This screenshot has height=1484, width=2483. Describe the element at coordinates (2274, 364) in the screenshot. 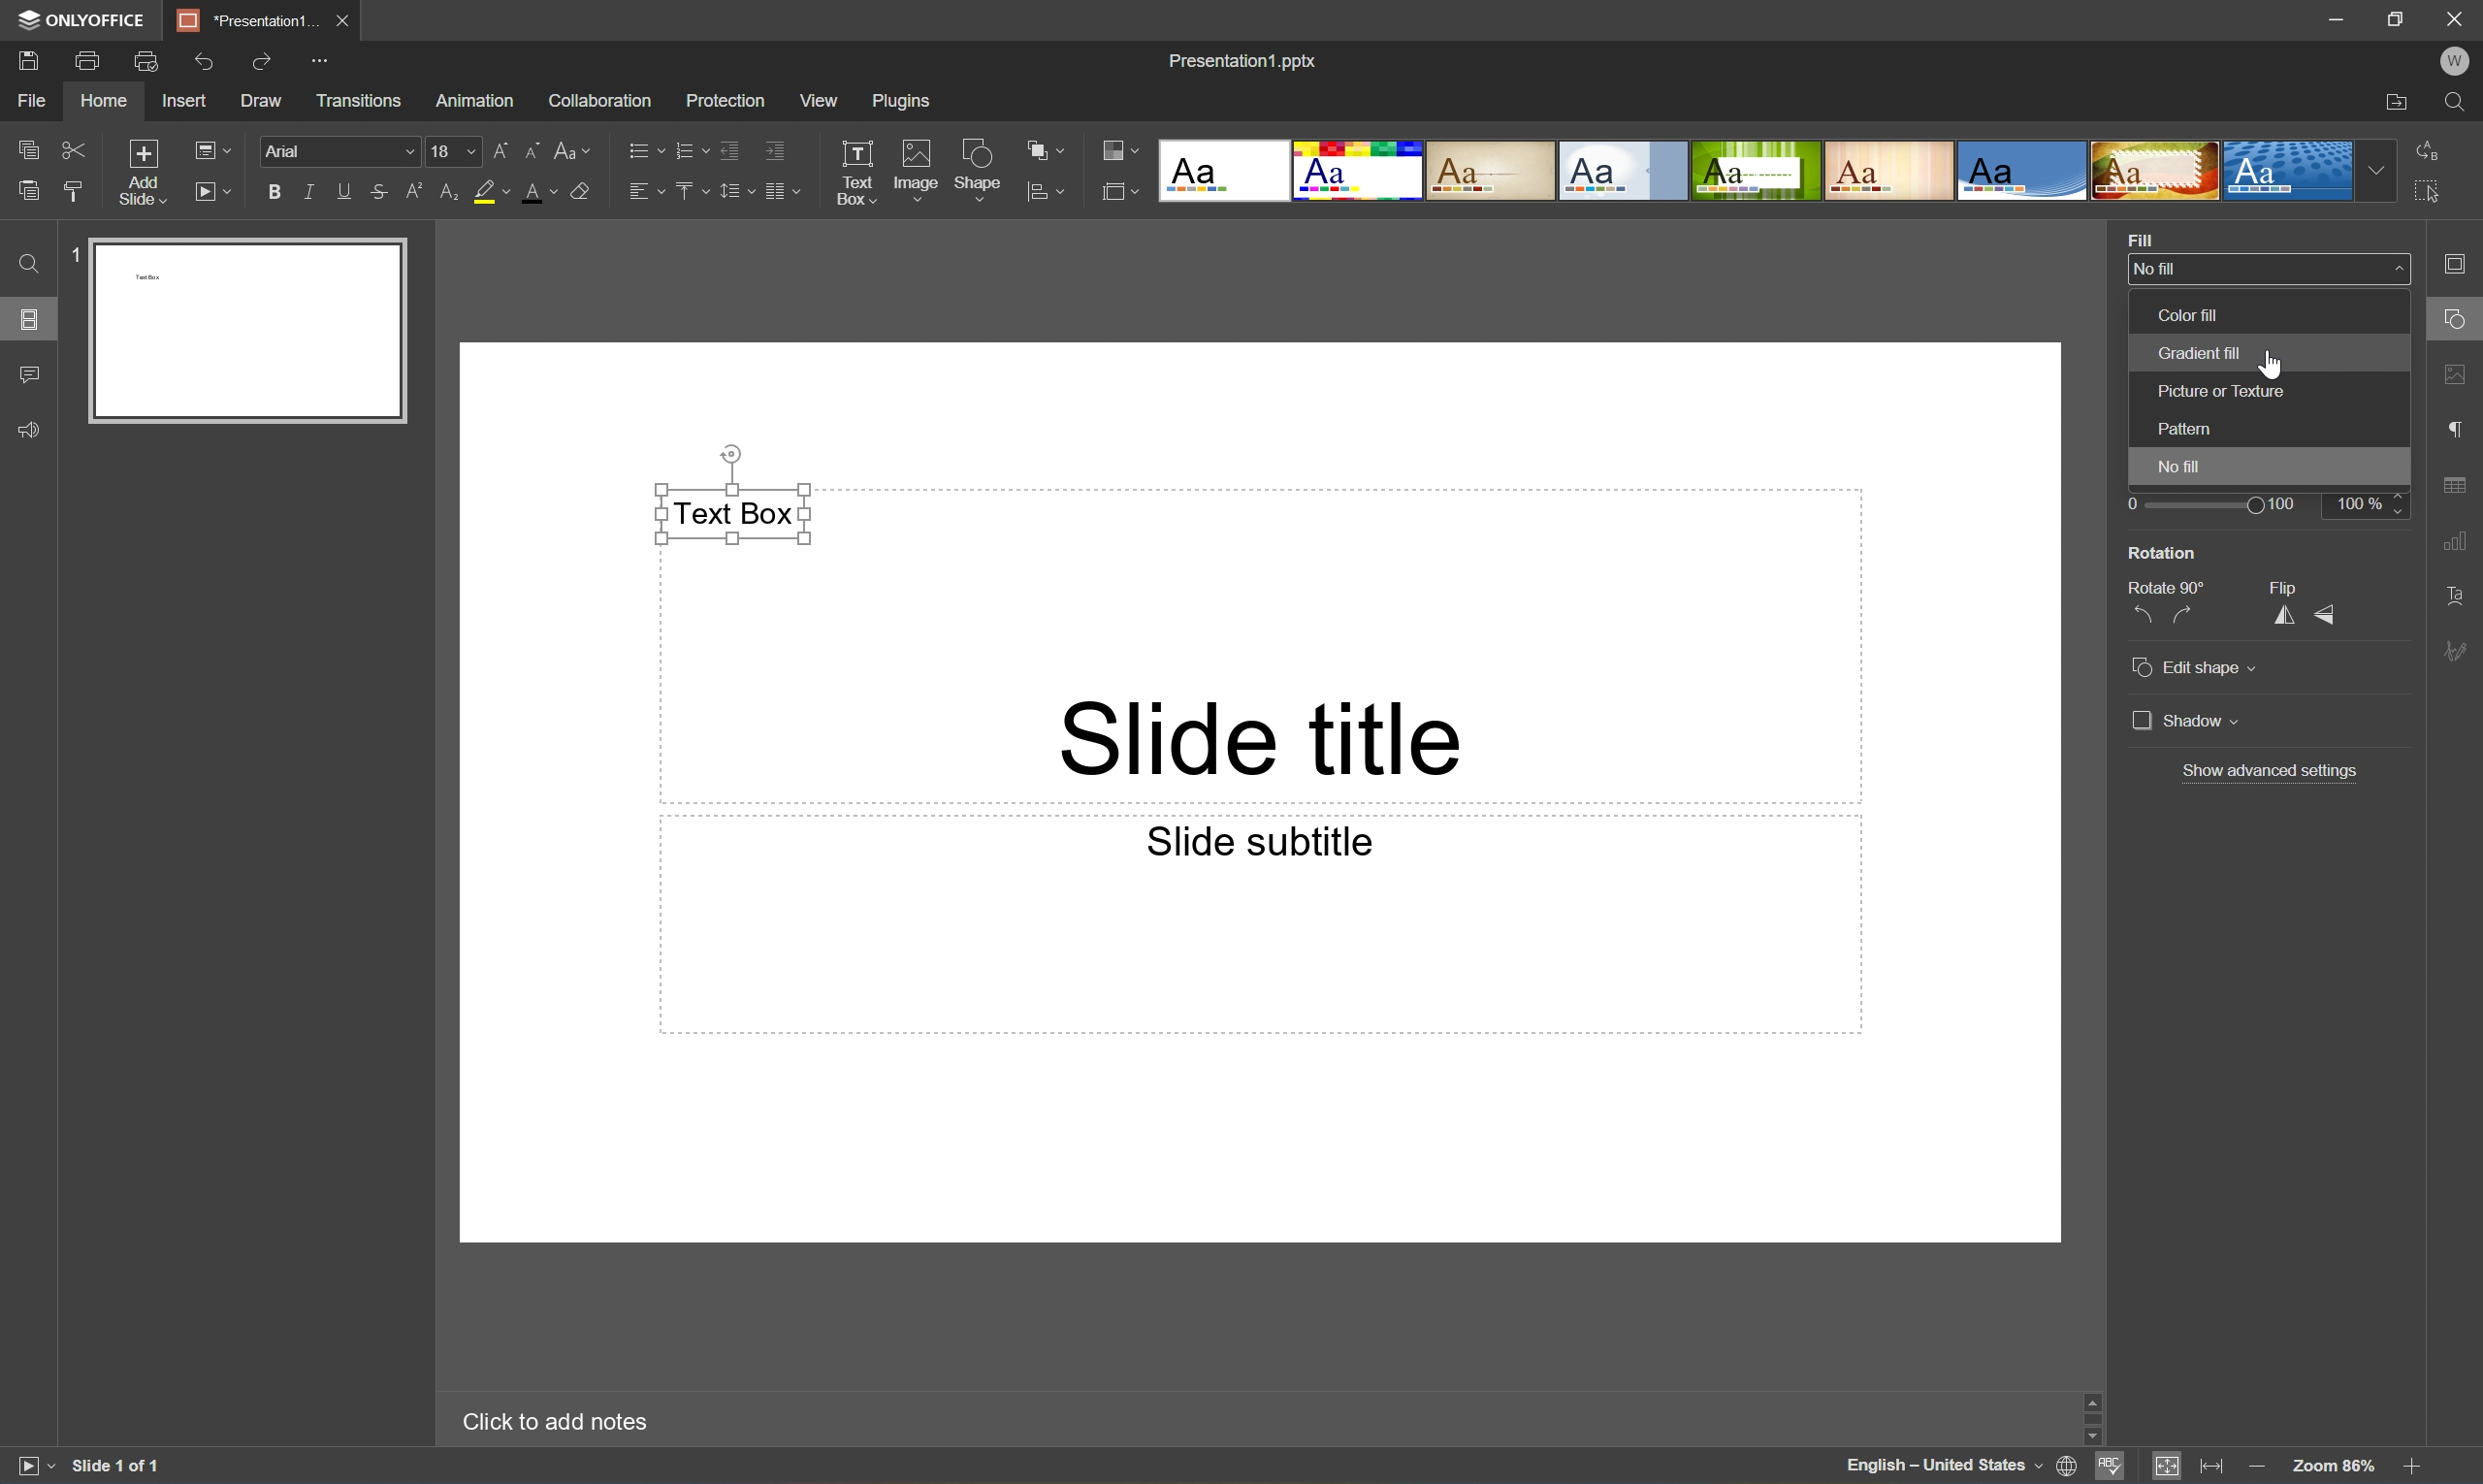

I see `Cursor` at that location.